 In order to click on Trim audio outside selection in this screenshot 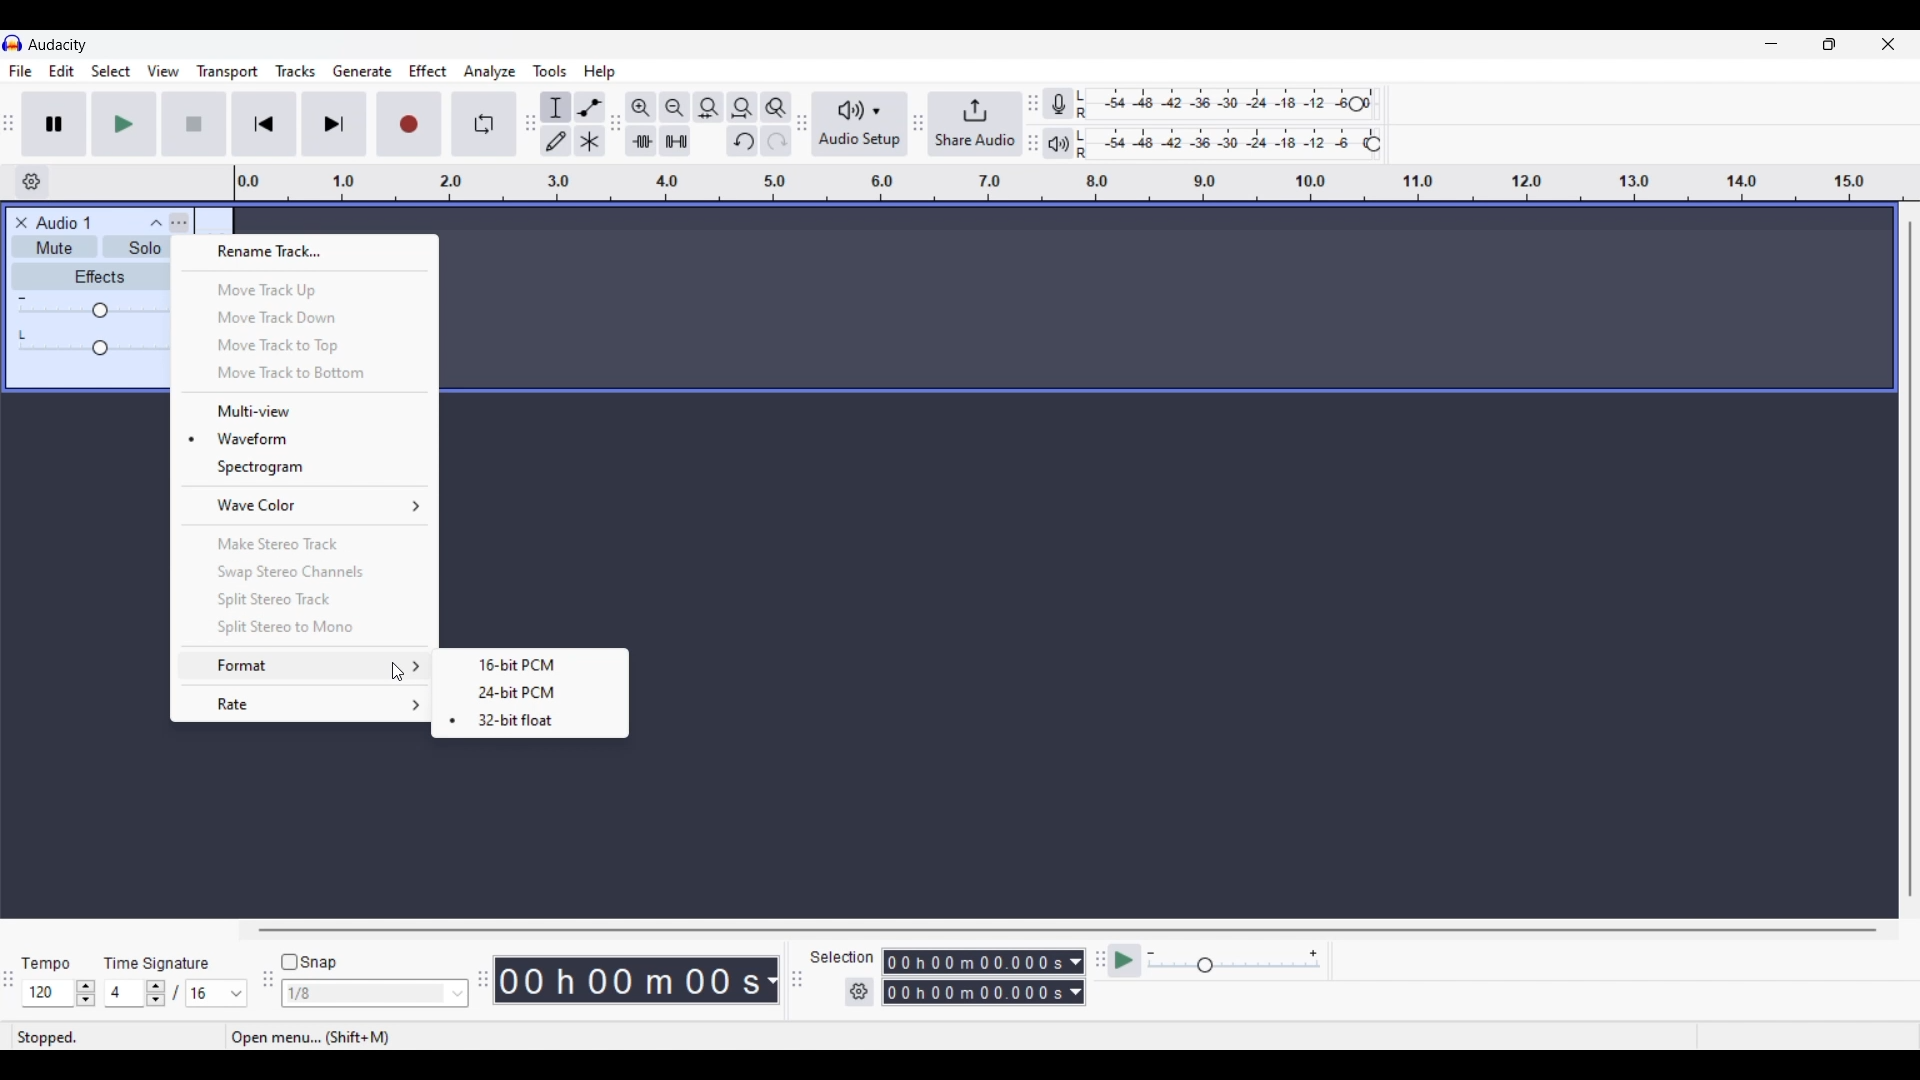, I will do `click(640, 140)`.